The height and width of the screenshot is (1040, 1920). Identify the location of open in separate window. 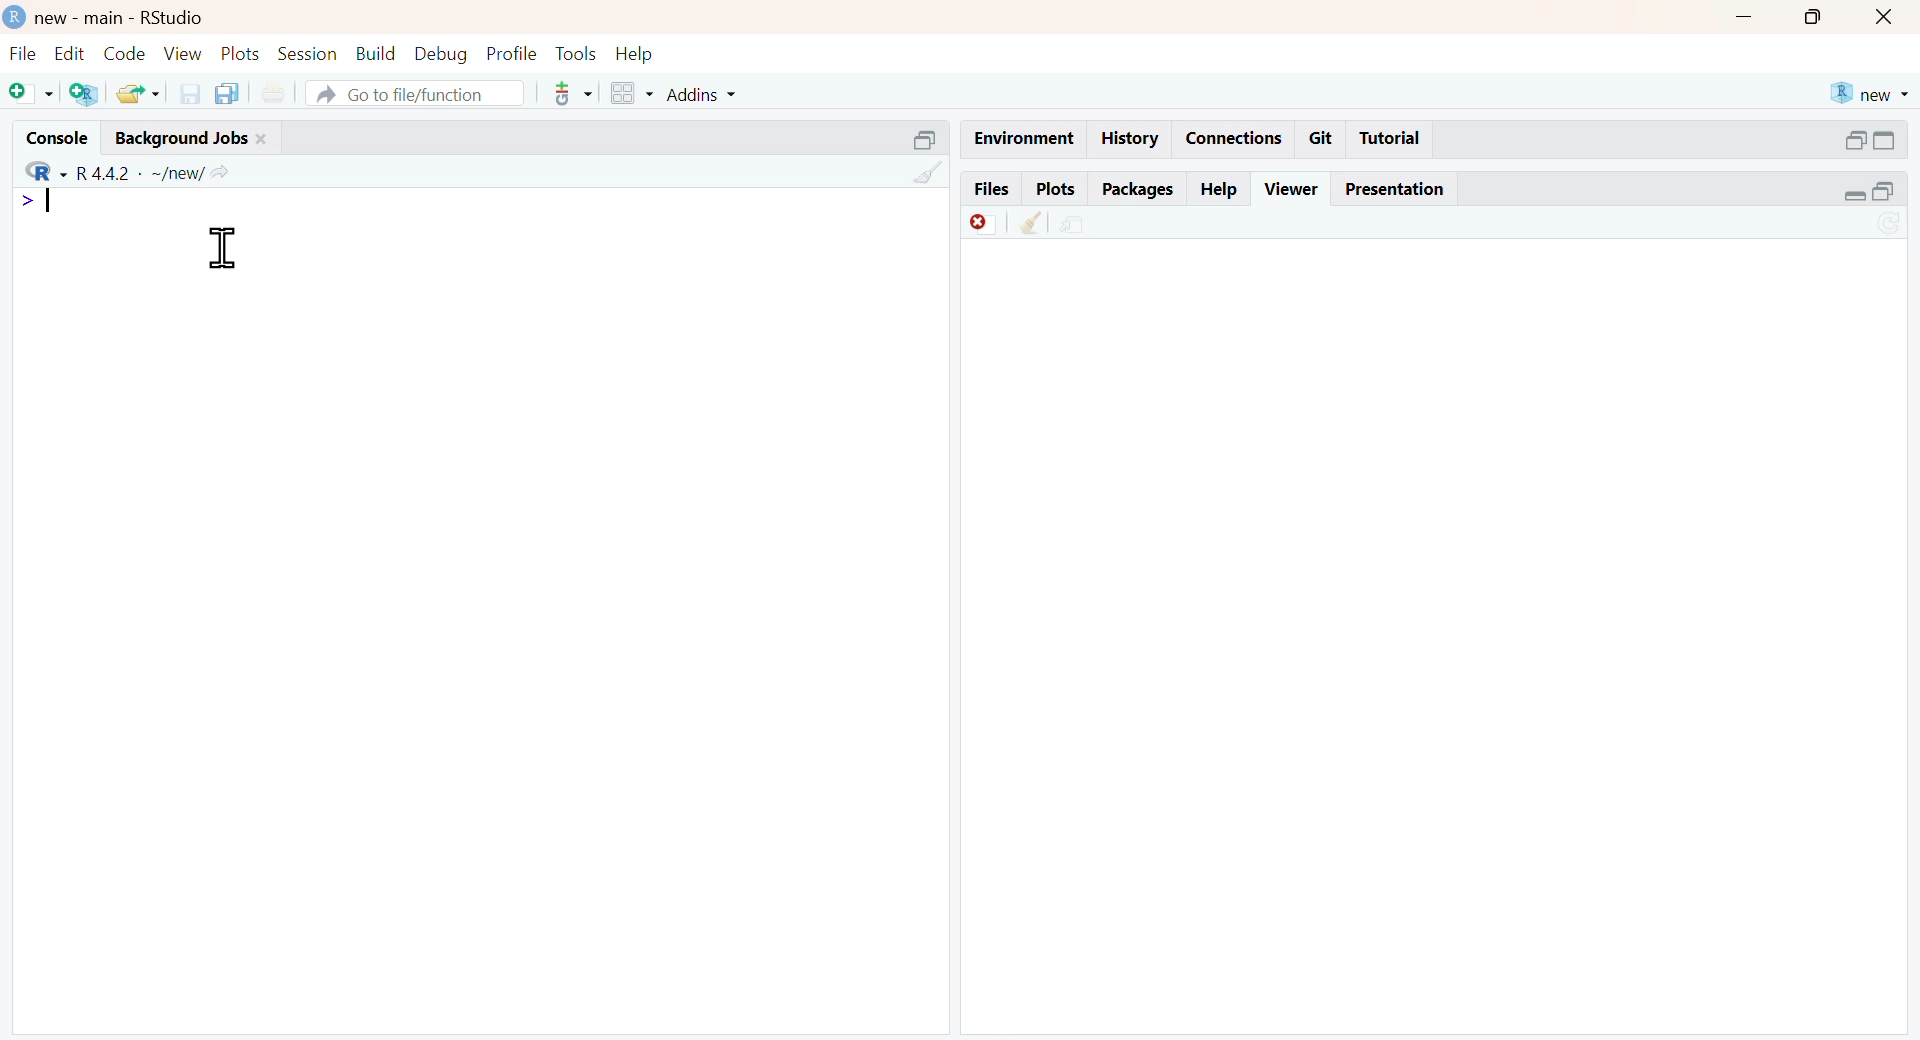
(927, 140).